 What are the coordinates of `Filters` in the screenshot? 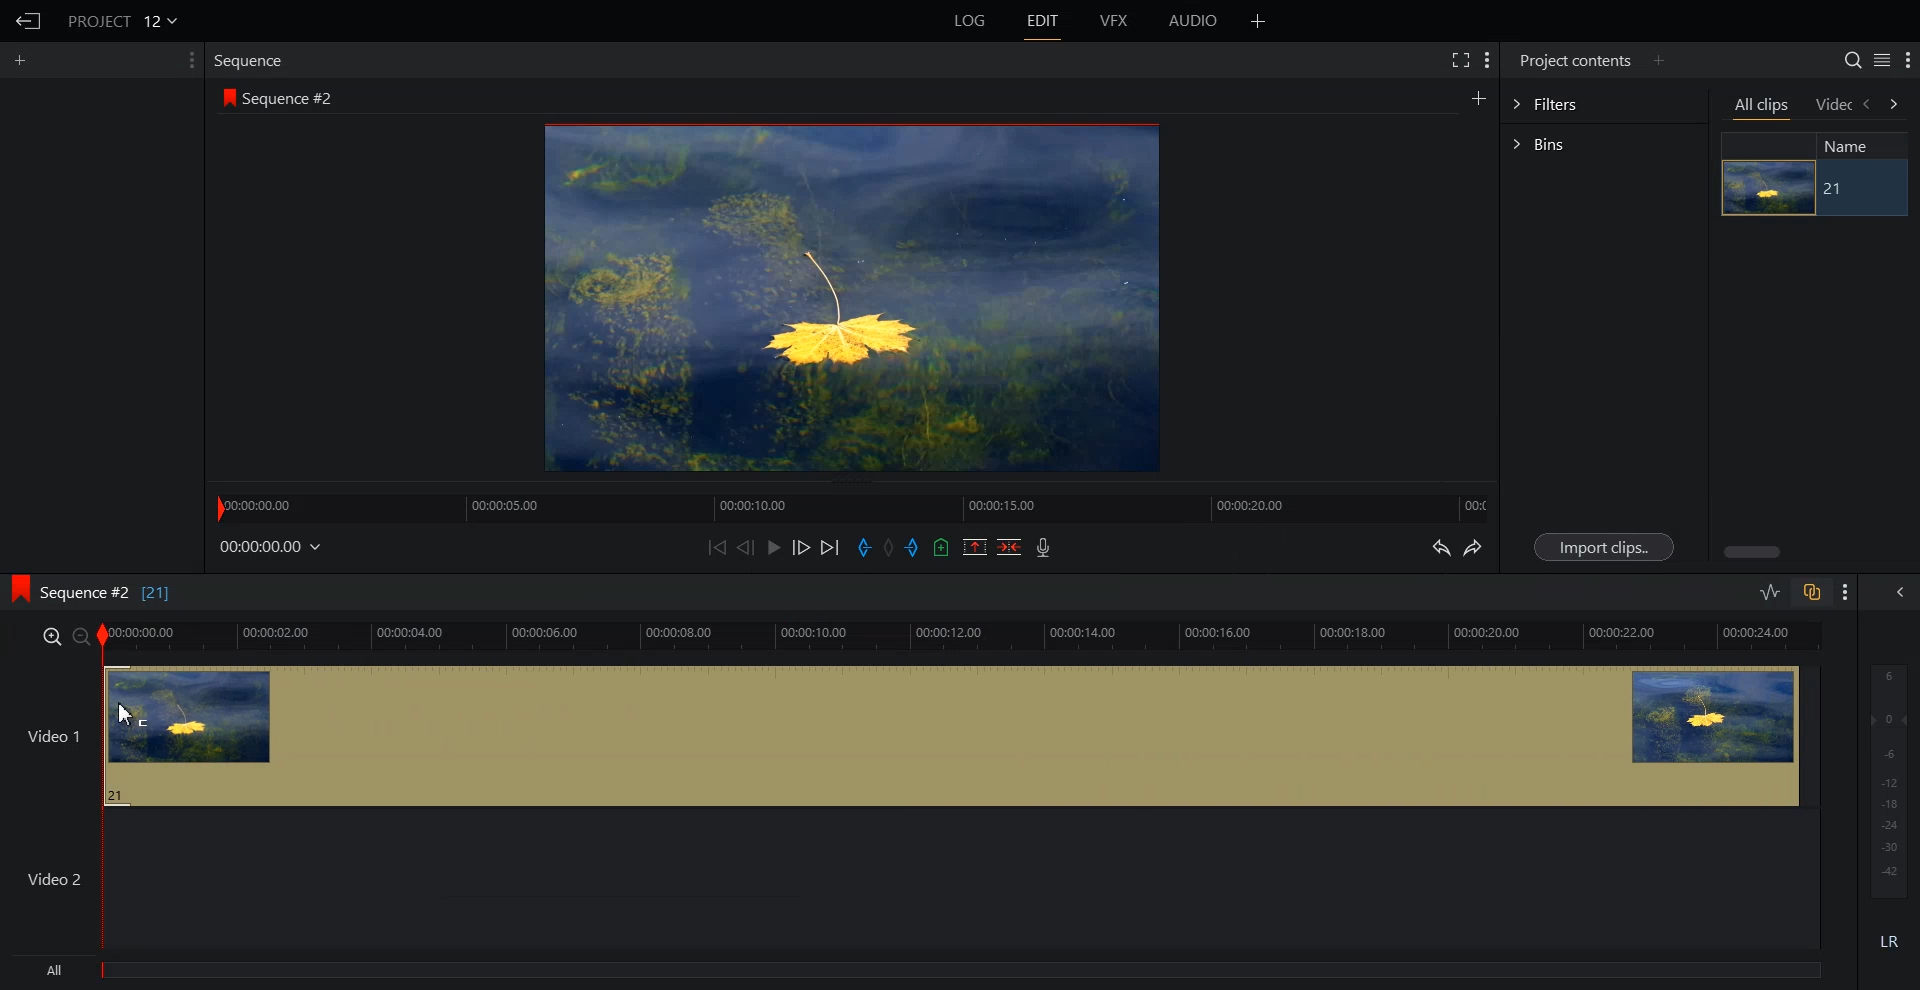 It's located at (1604, 105).